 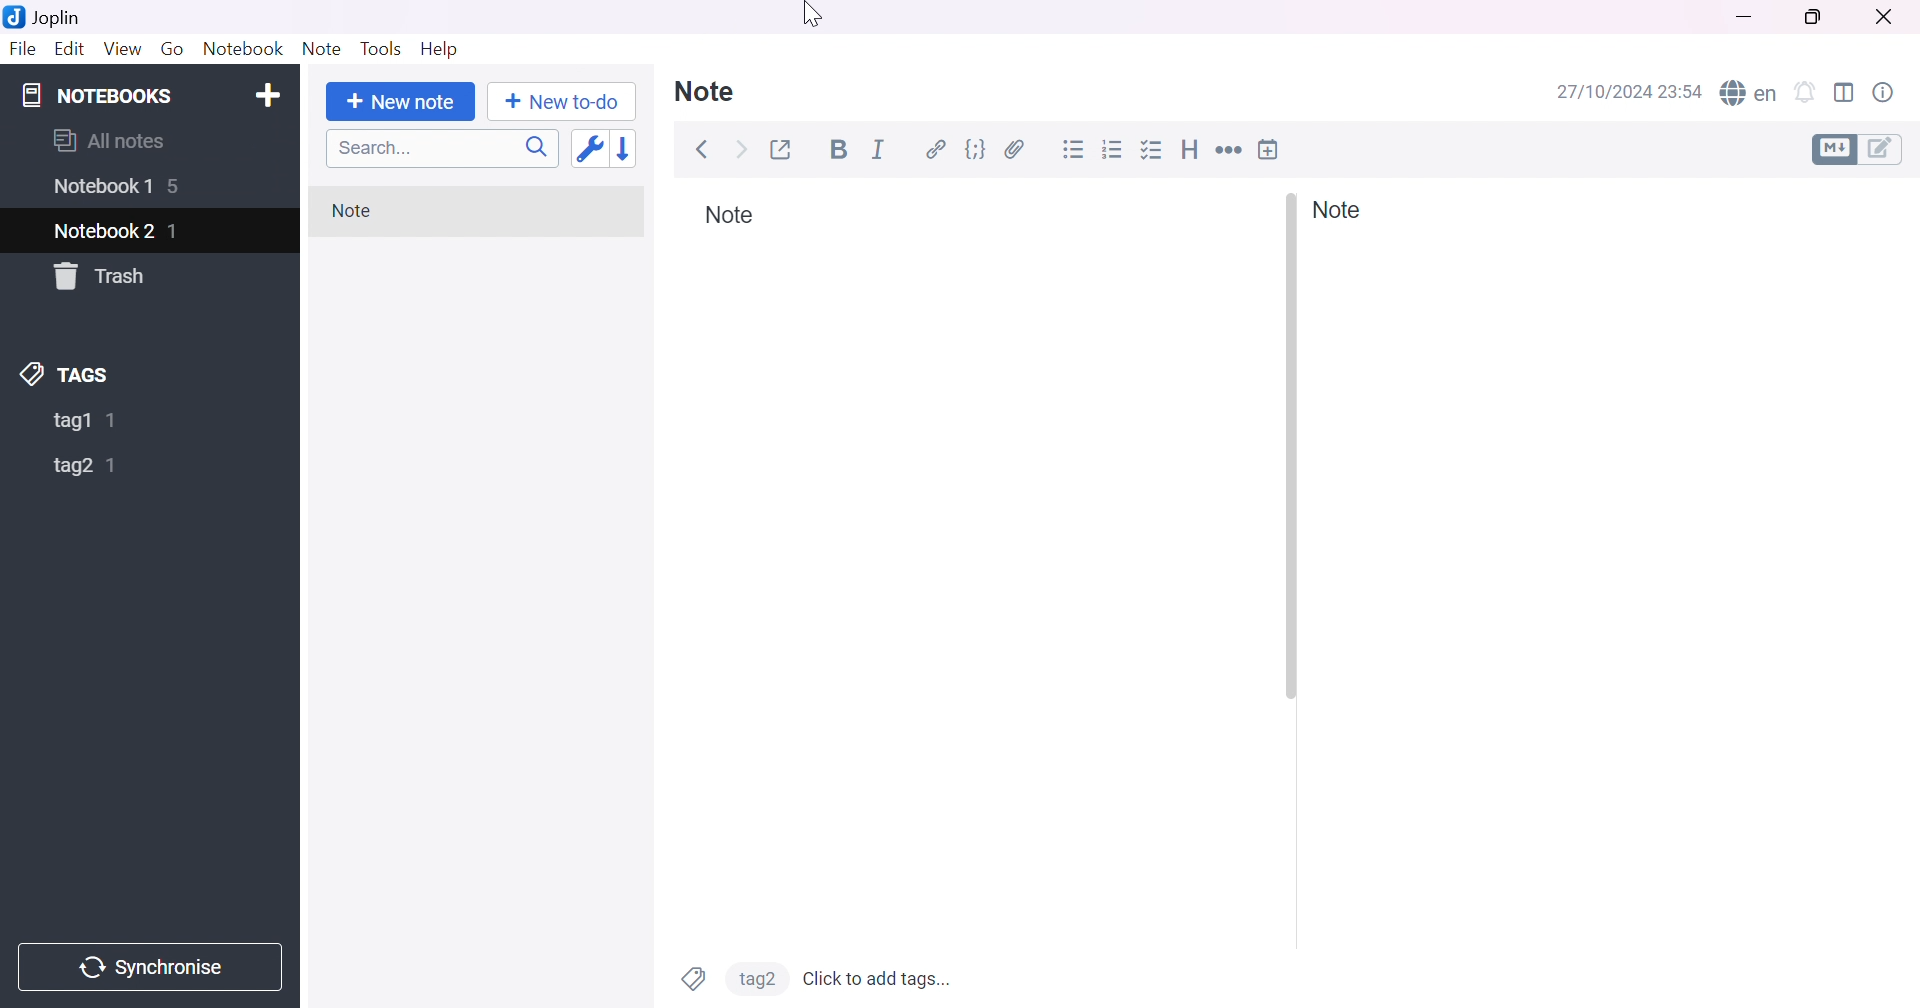 I want to click on Reverse sort order, so click(x=628, y=149).